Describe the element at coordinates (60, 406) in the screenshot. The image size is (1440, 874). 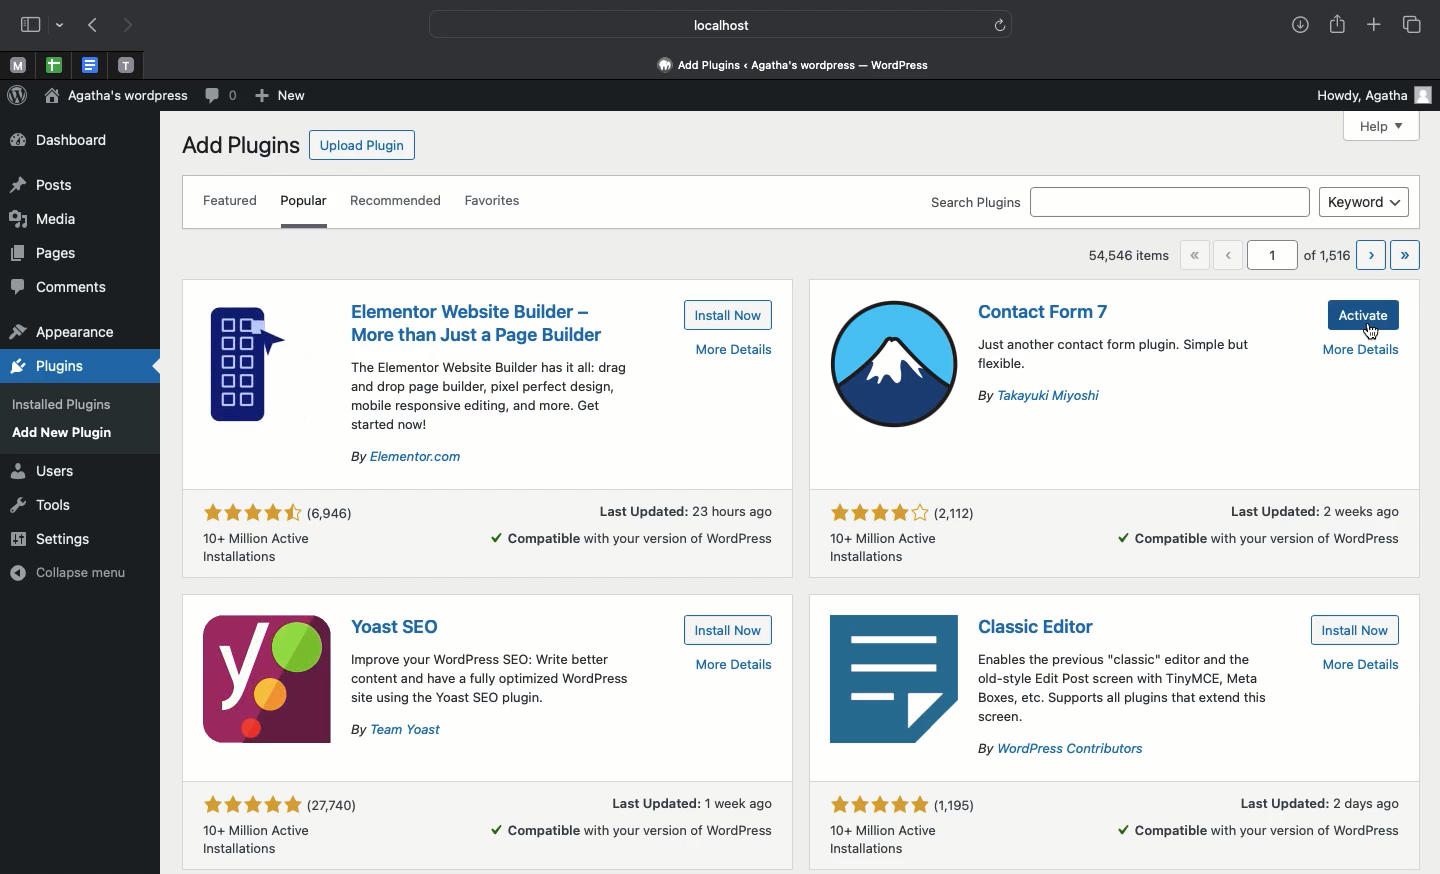
I see `installed plugins` at that location.